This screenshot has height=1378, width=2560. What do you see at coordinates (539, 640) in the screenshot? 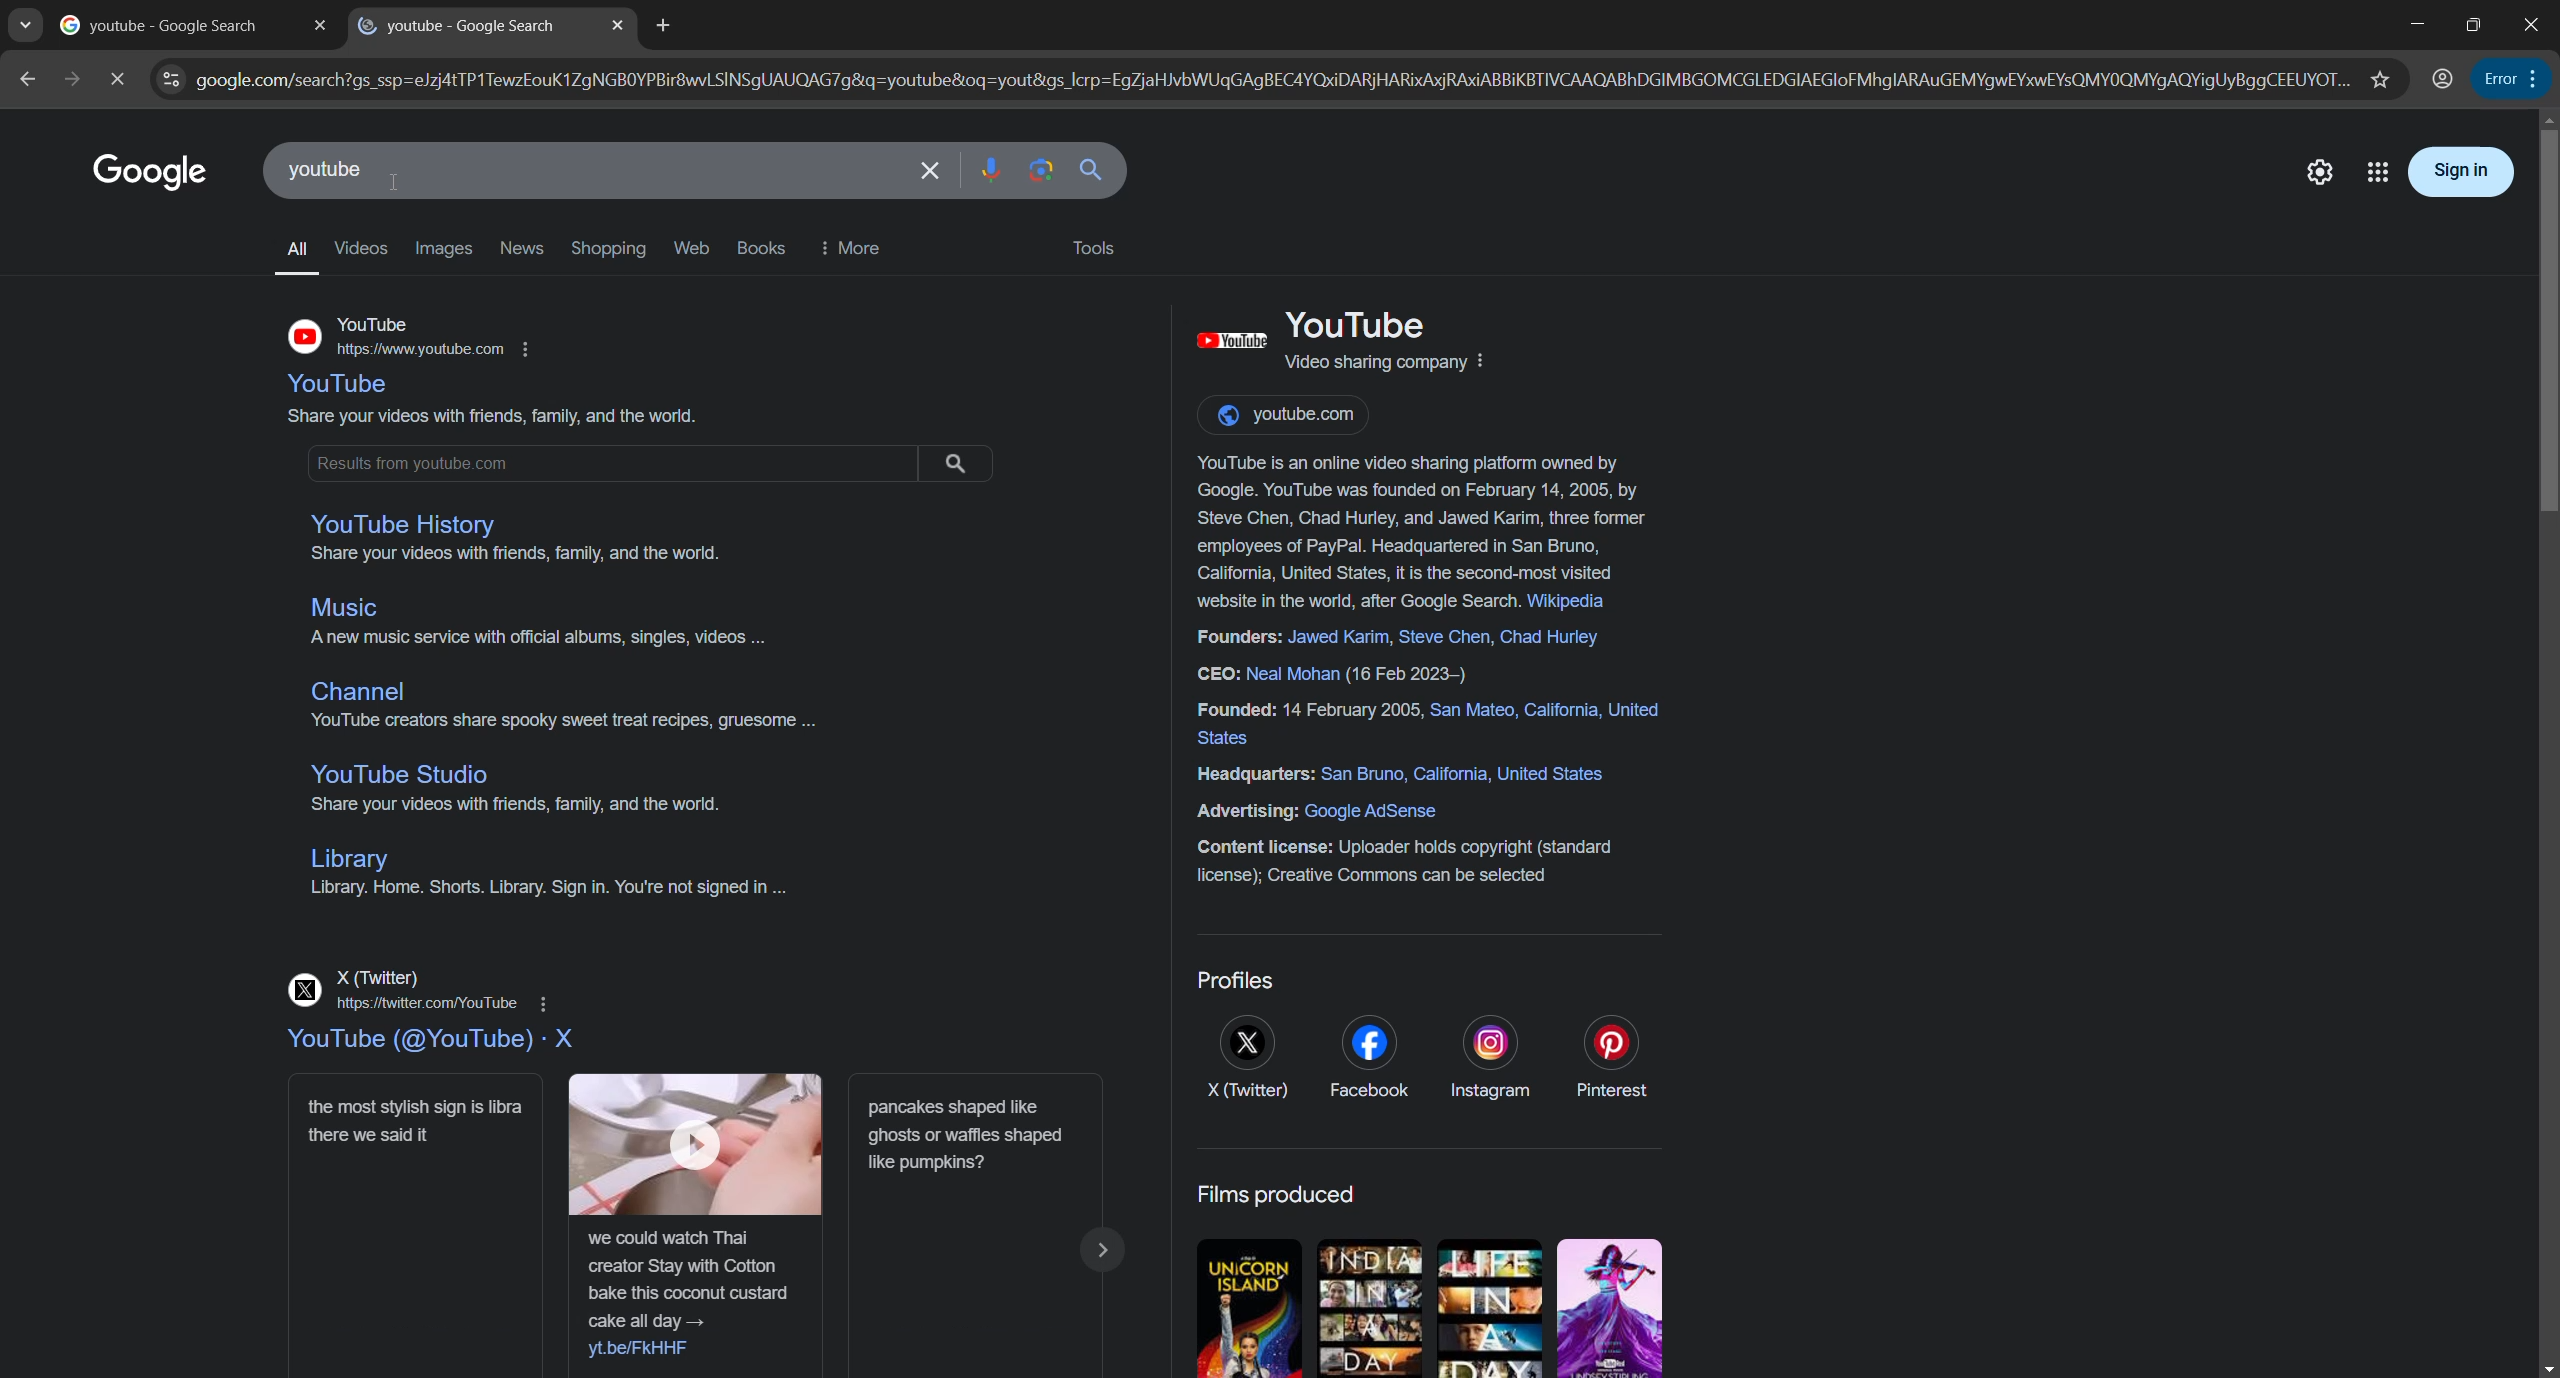
I see `A new music service with official albums,singles,videos..` at bounding box center [539, 640].